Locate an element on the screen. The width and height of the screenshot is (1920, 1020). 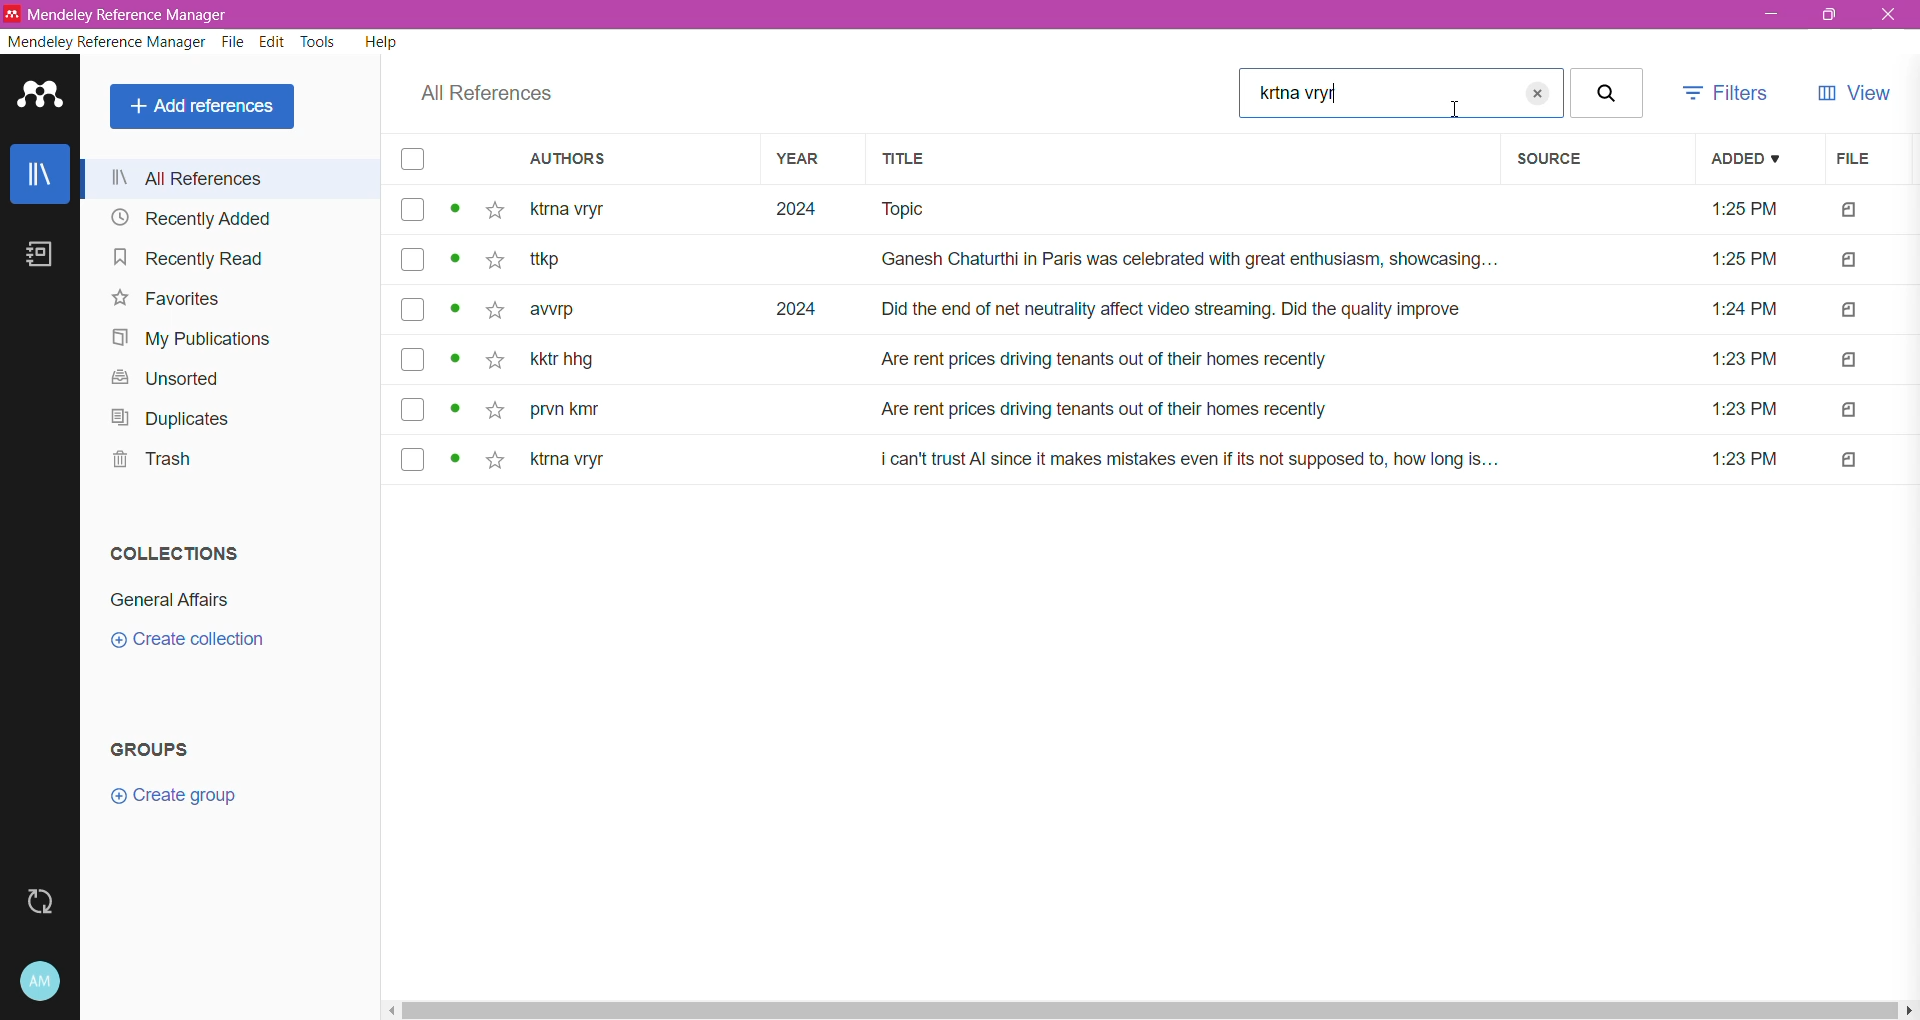
Click to Create Collection is located at coordinates (194, 642).